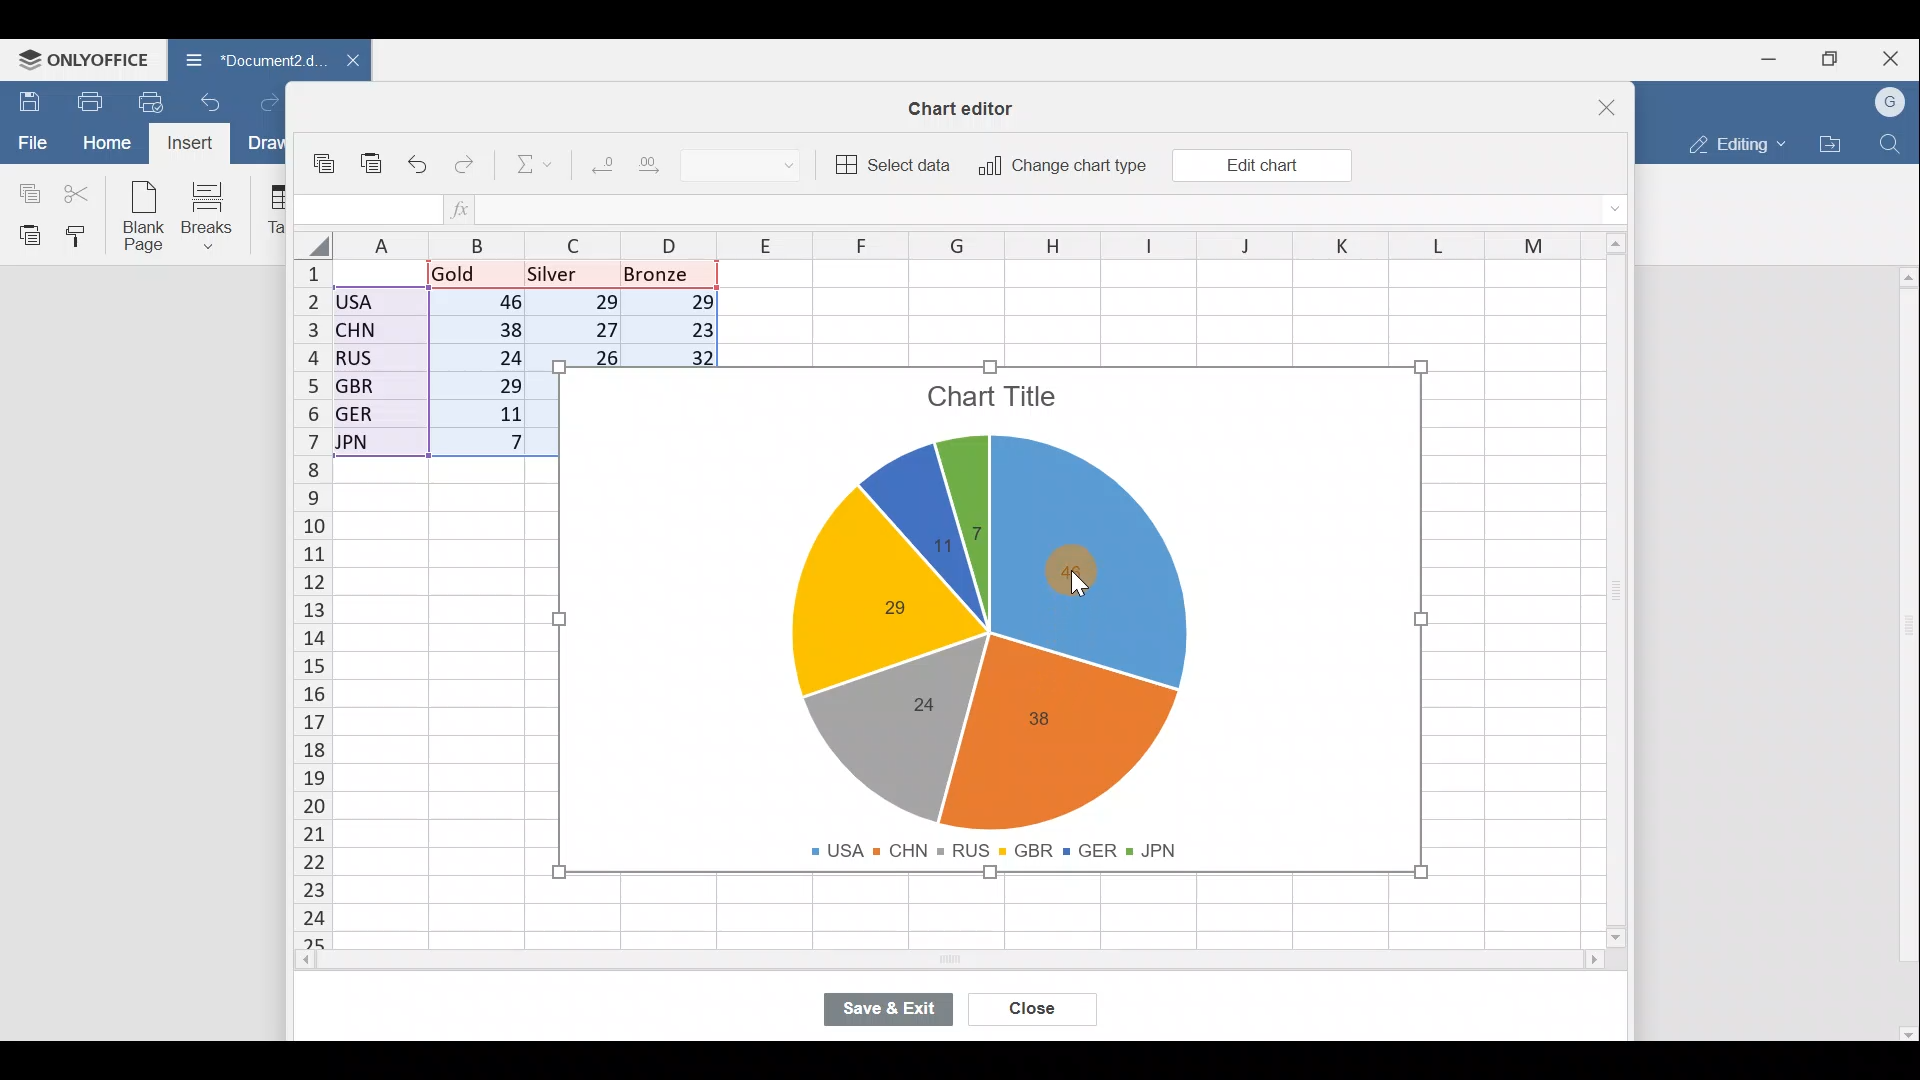  I want to click on Scroll bar, so click(1624, 596).